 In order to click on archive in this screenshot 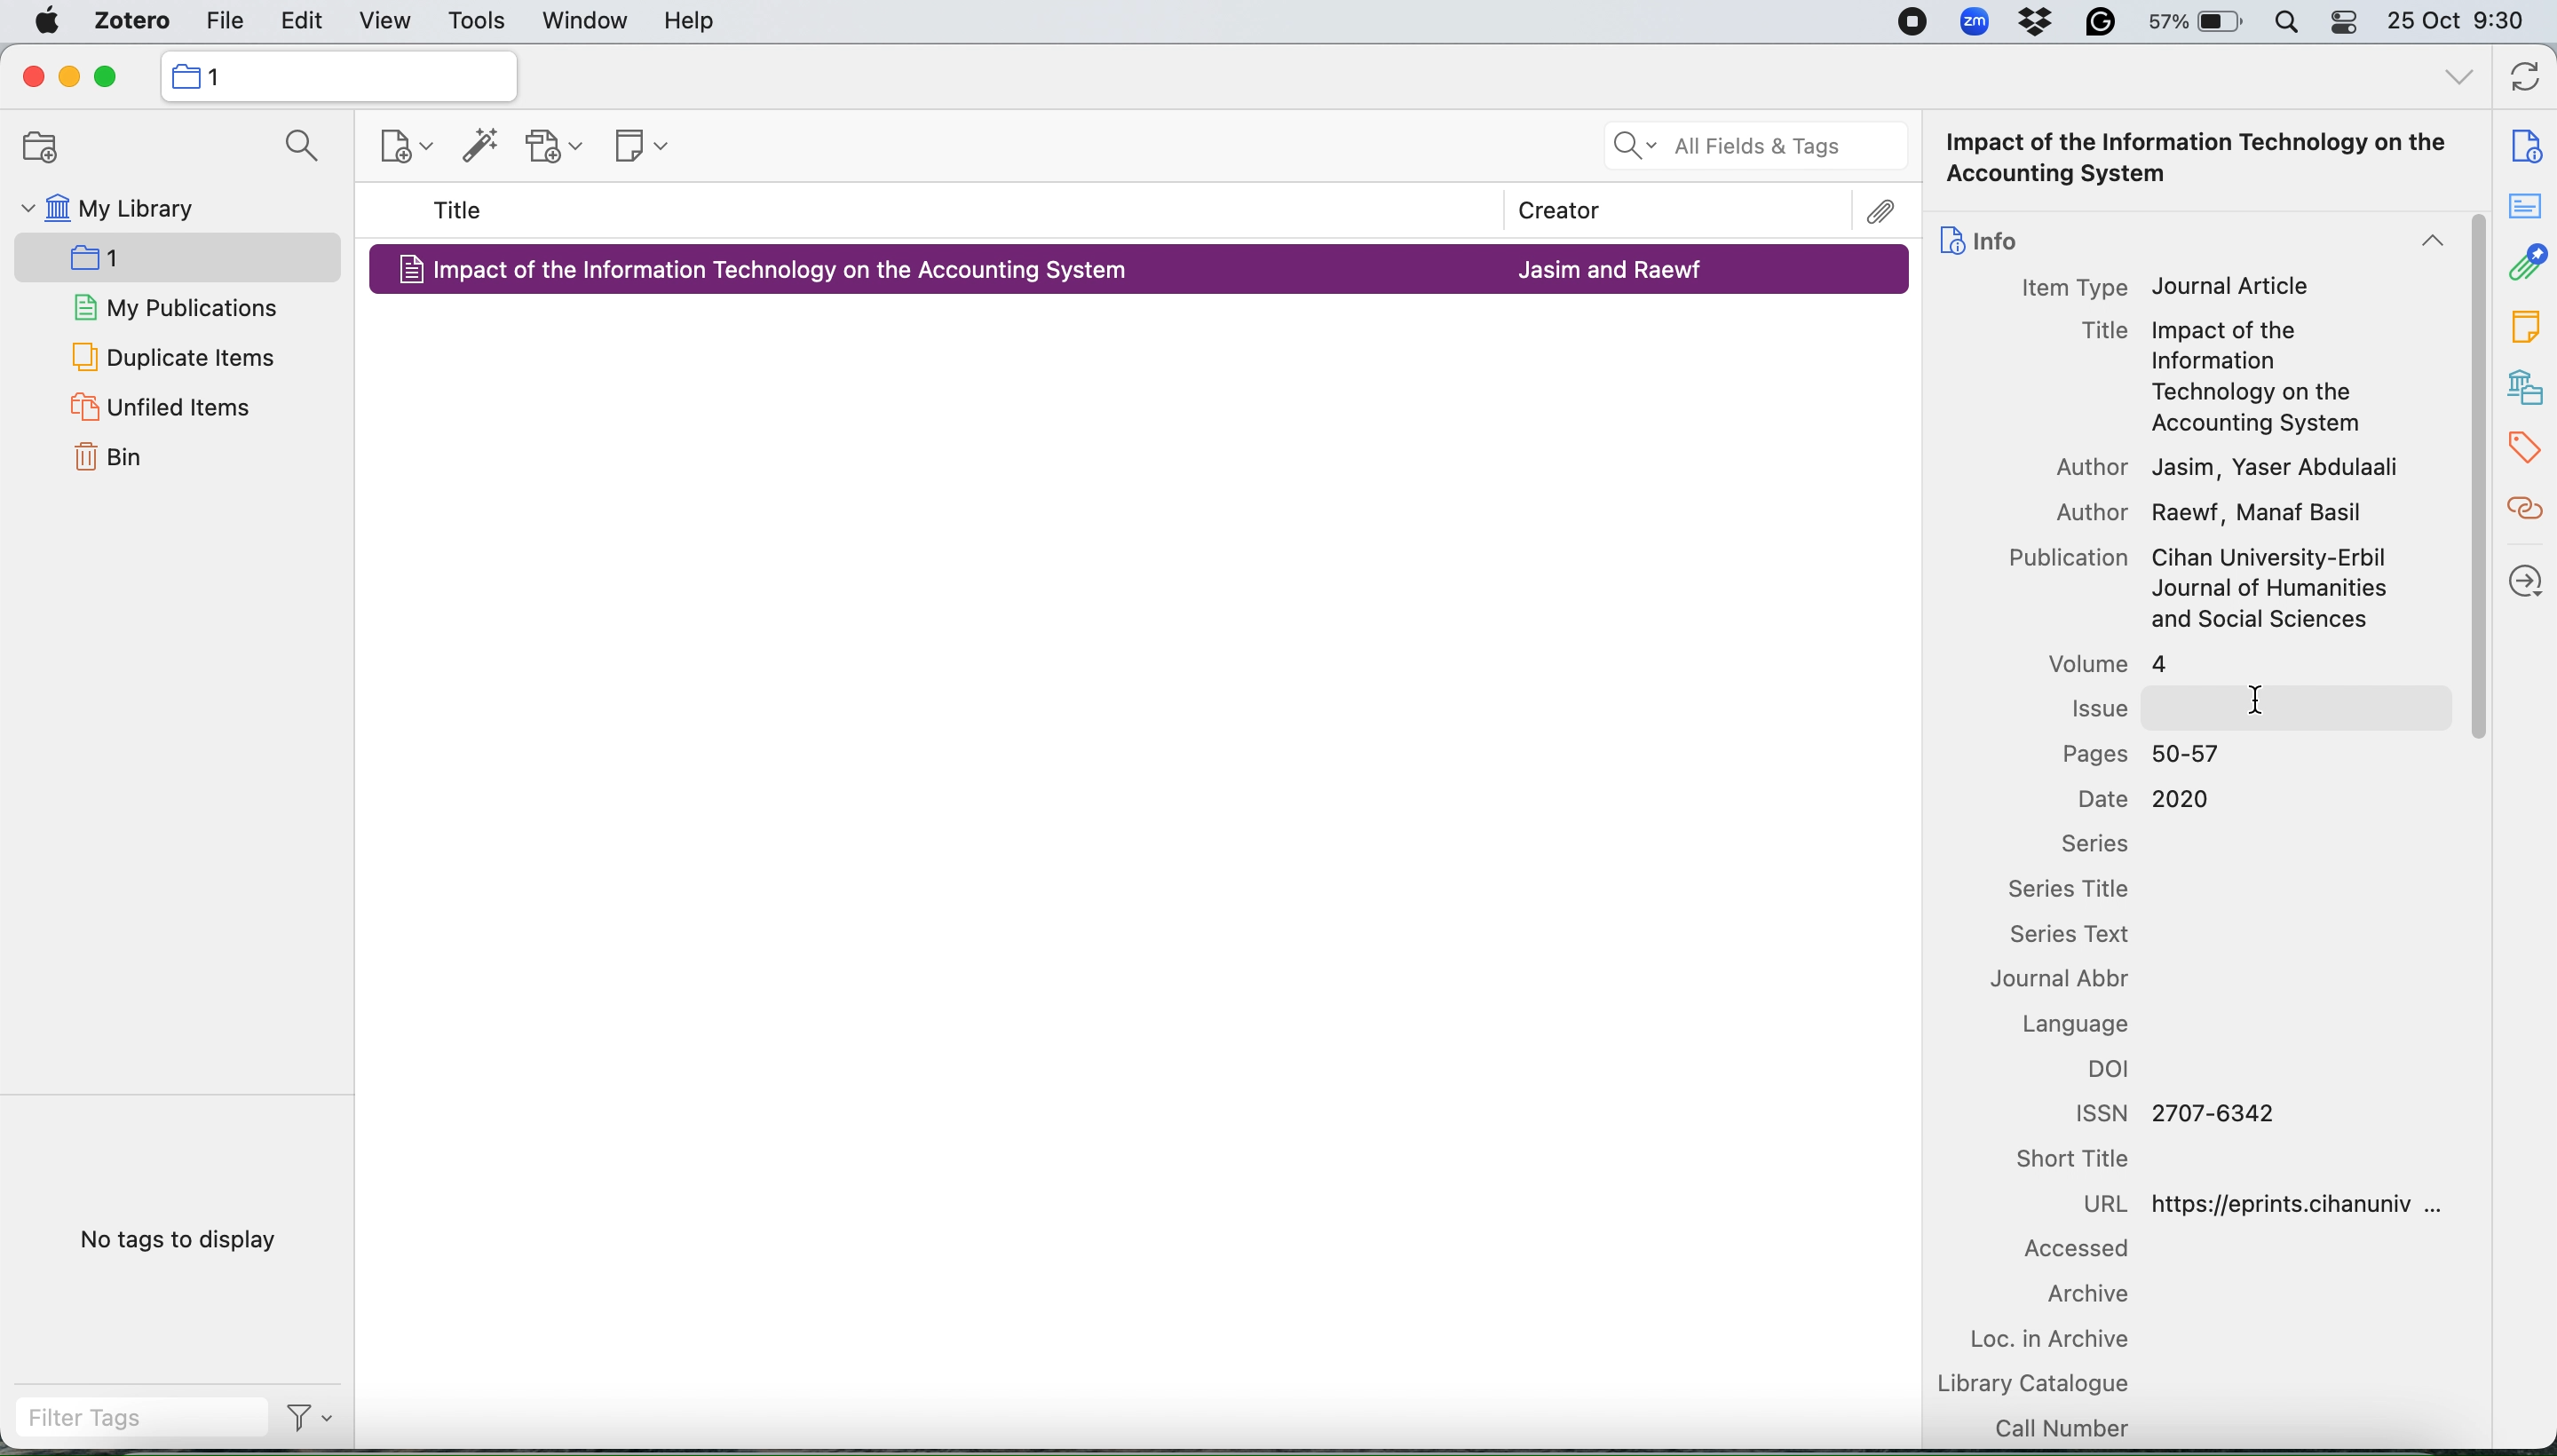, I will do `click(2077, 1297)`.